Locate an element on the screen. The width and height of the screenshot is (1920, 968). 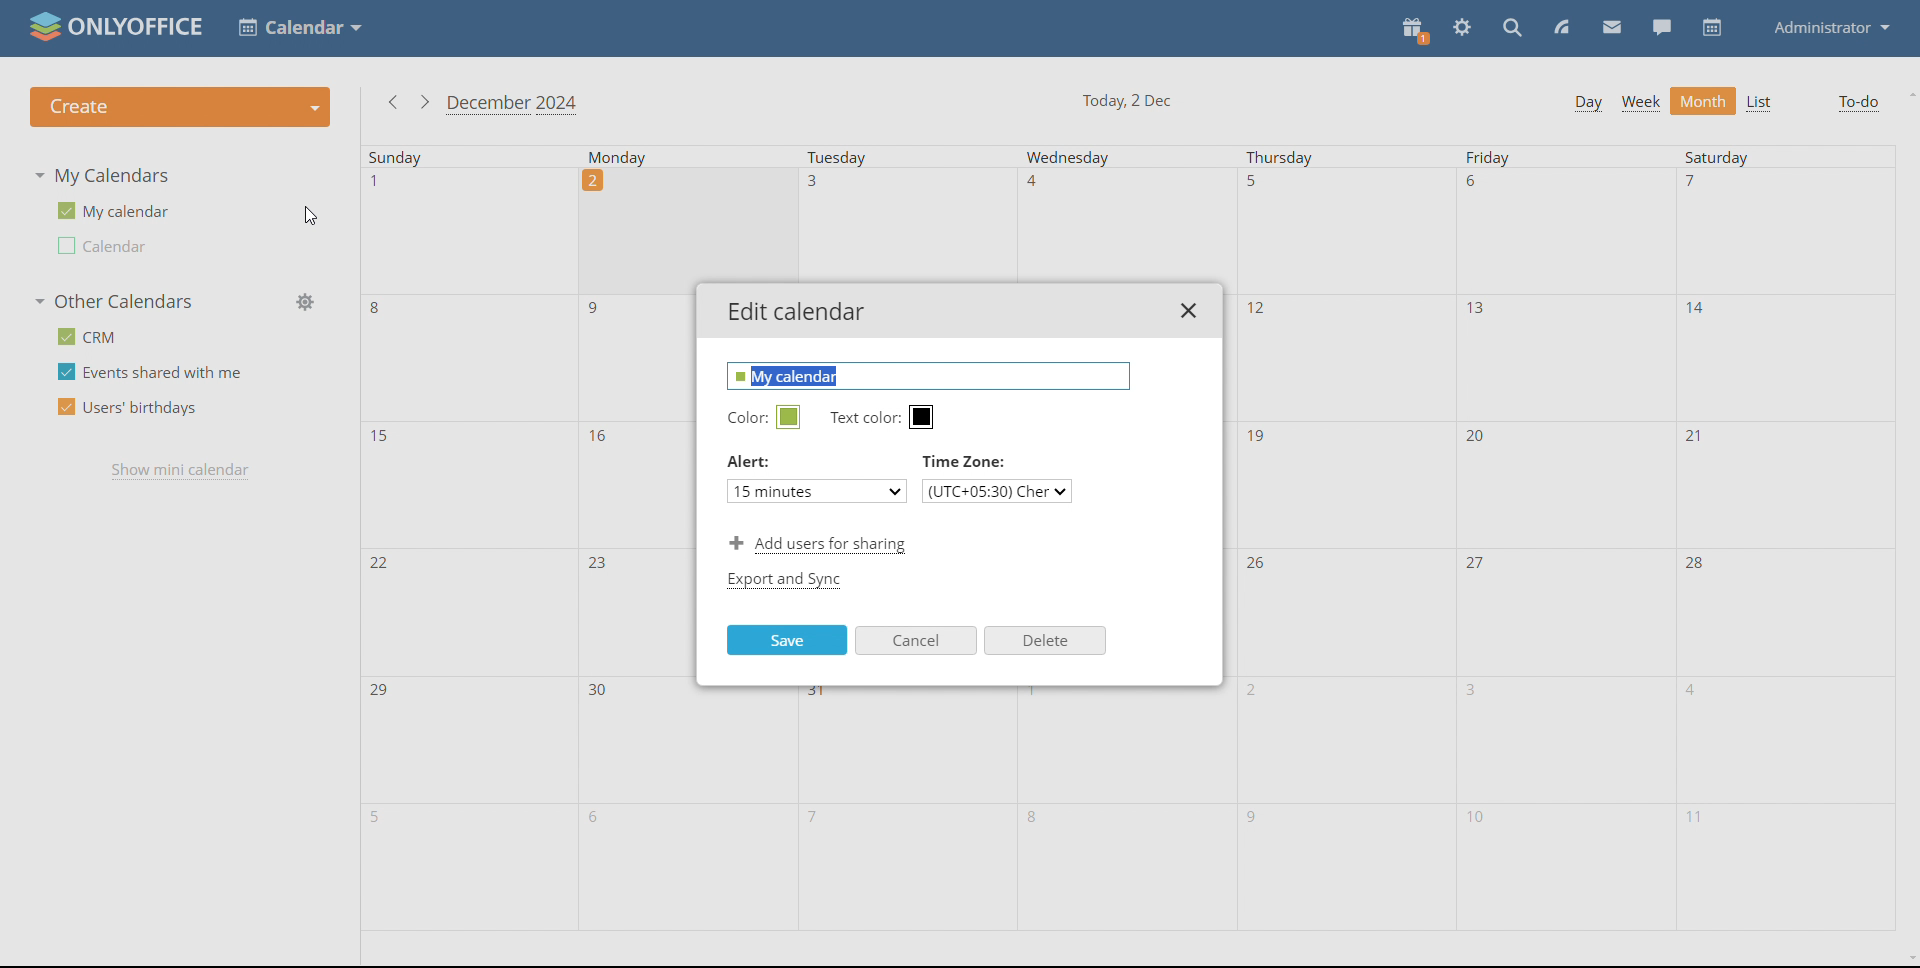
other calendars is located at coordinates (113, 300).